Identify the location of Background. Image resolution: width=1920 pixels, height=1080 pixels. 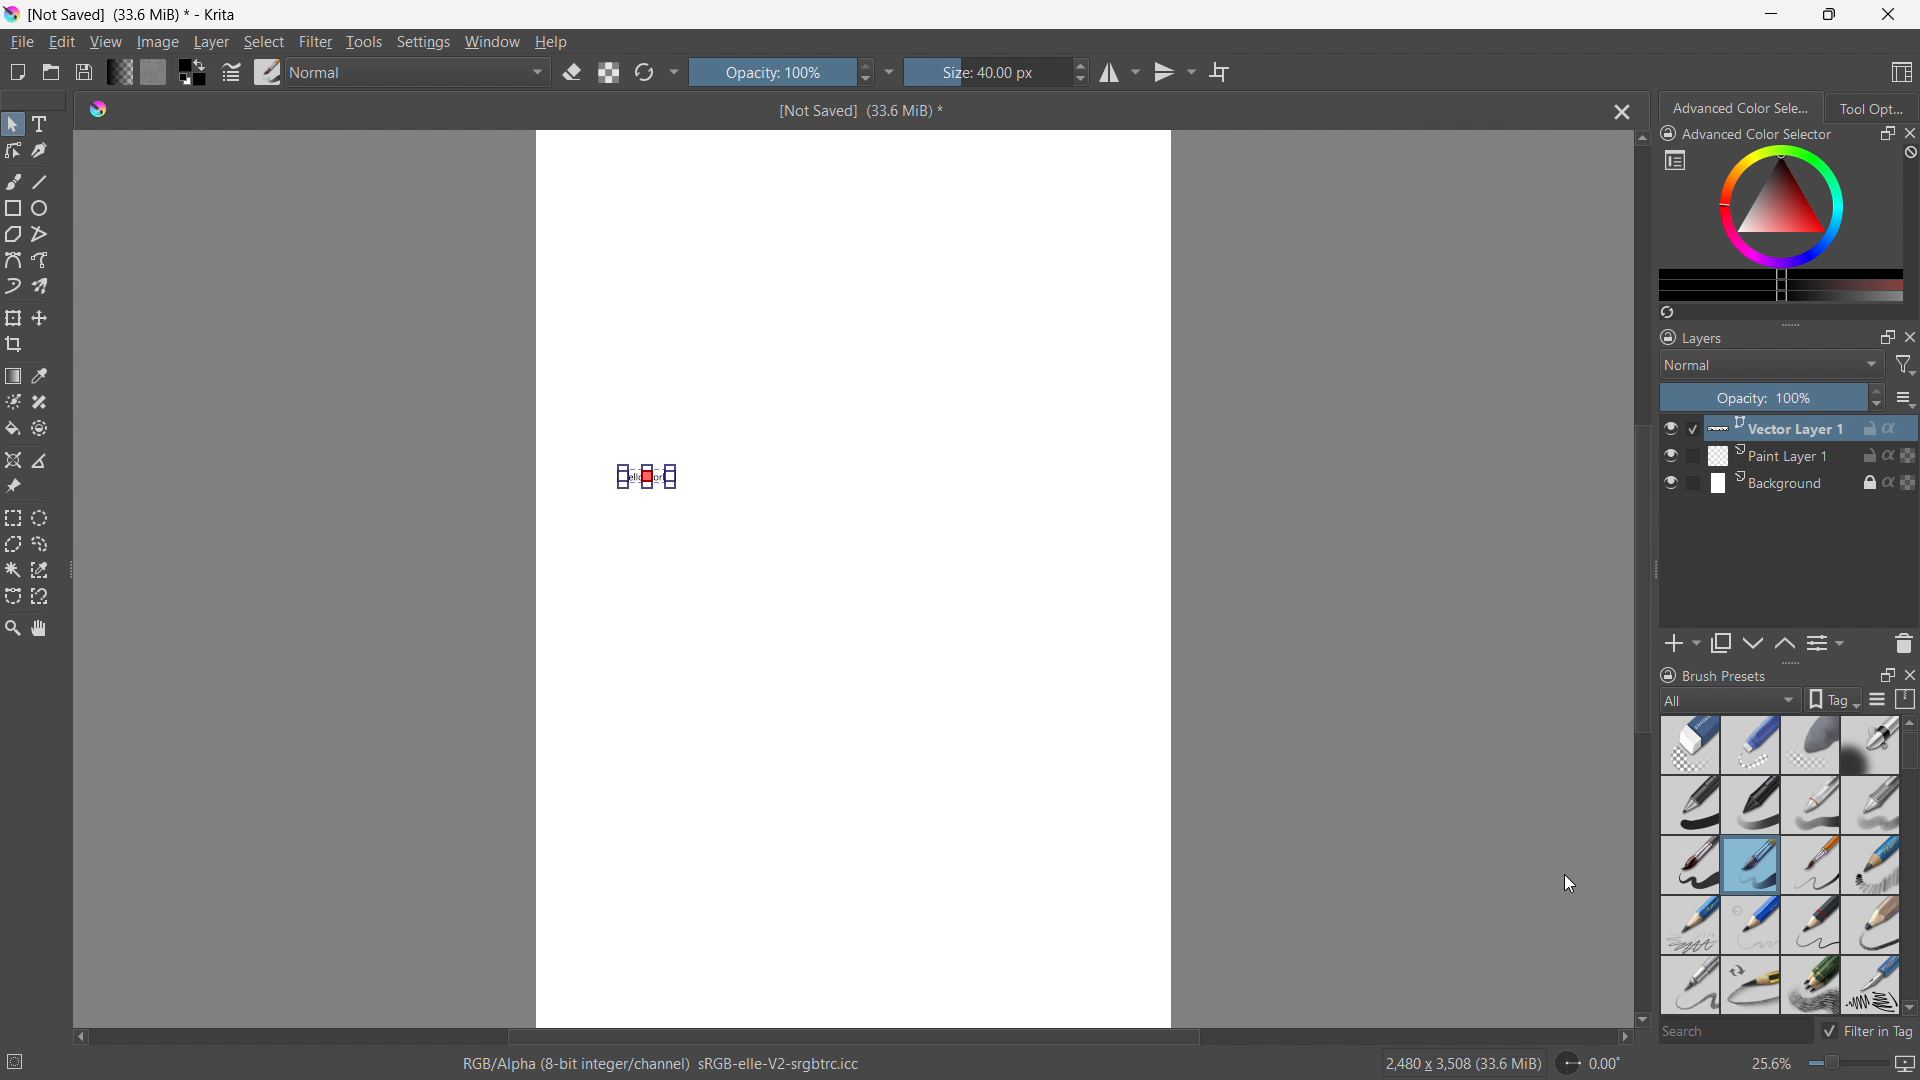
(1800, 482).